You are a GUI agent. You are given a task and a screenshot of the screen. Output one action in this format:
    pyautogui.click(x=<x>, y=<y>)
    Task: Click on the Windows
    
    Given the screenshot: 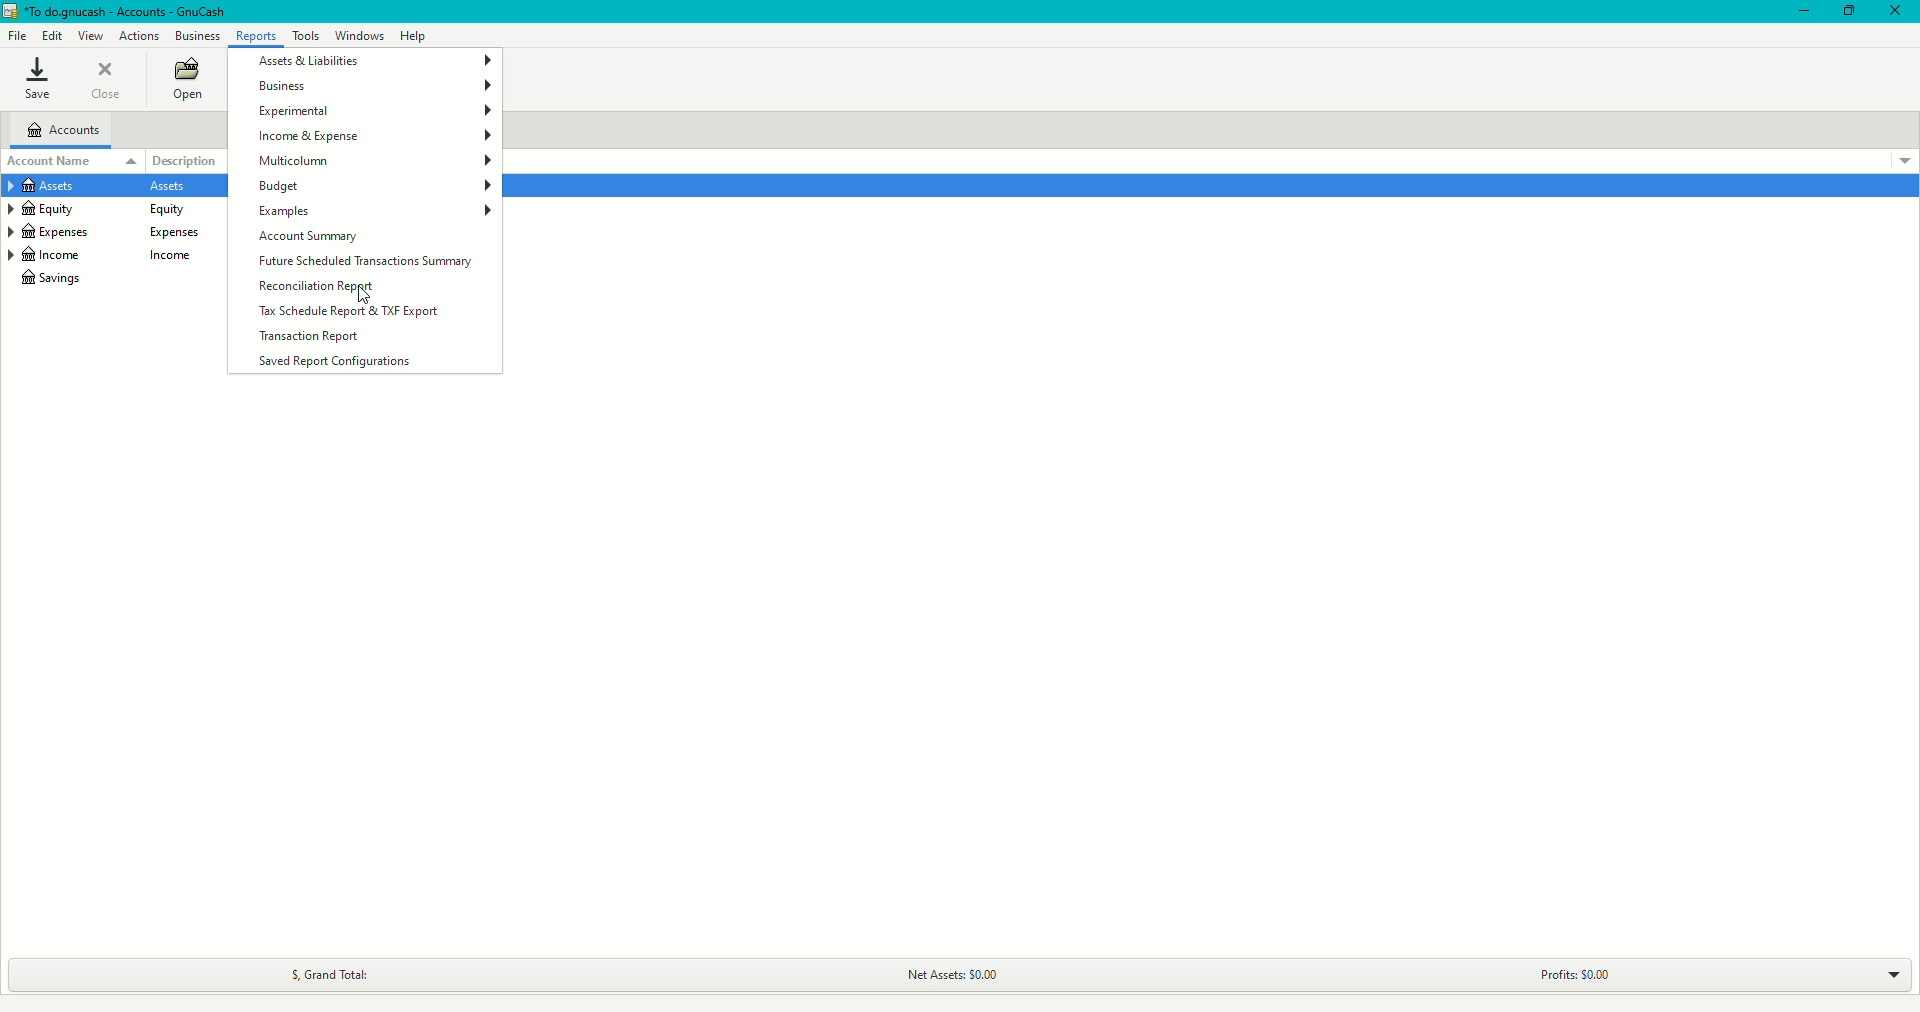 What is the action you would take?
    pyautogui.click(x=364, y=36)
    